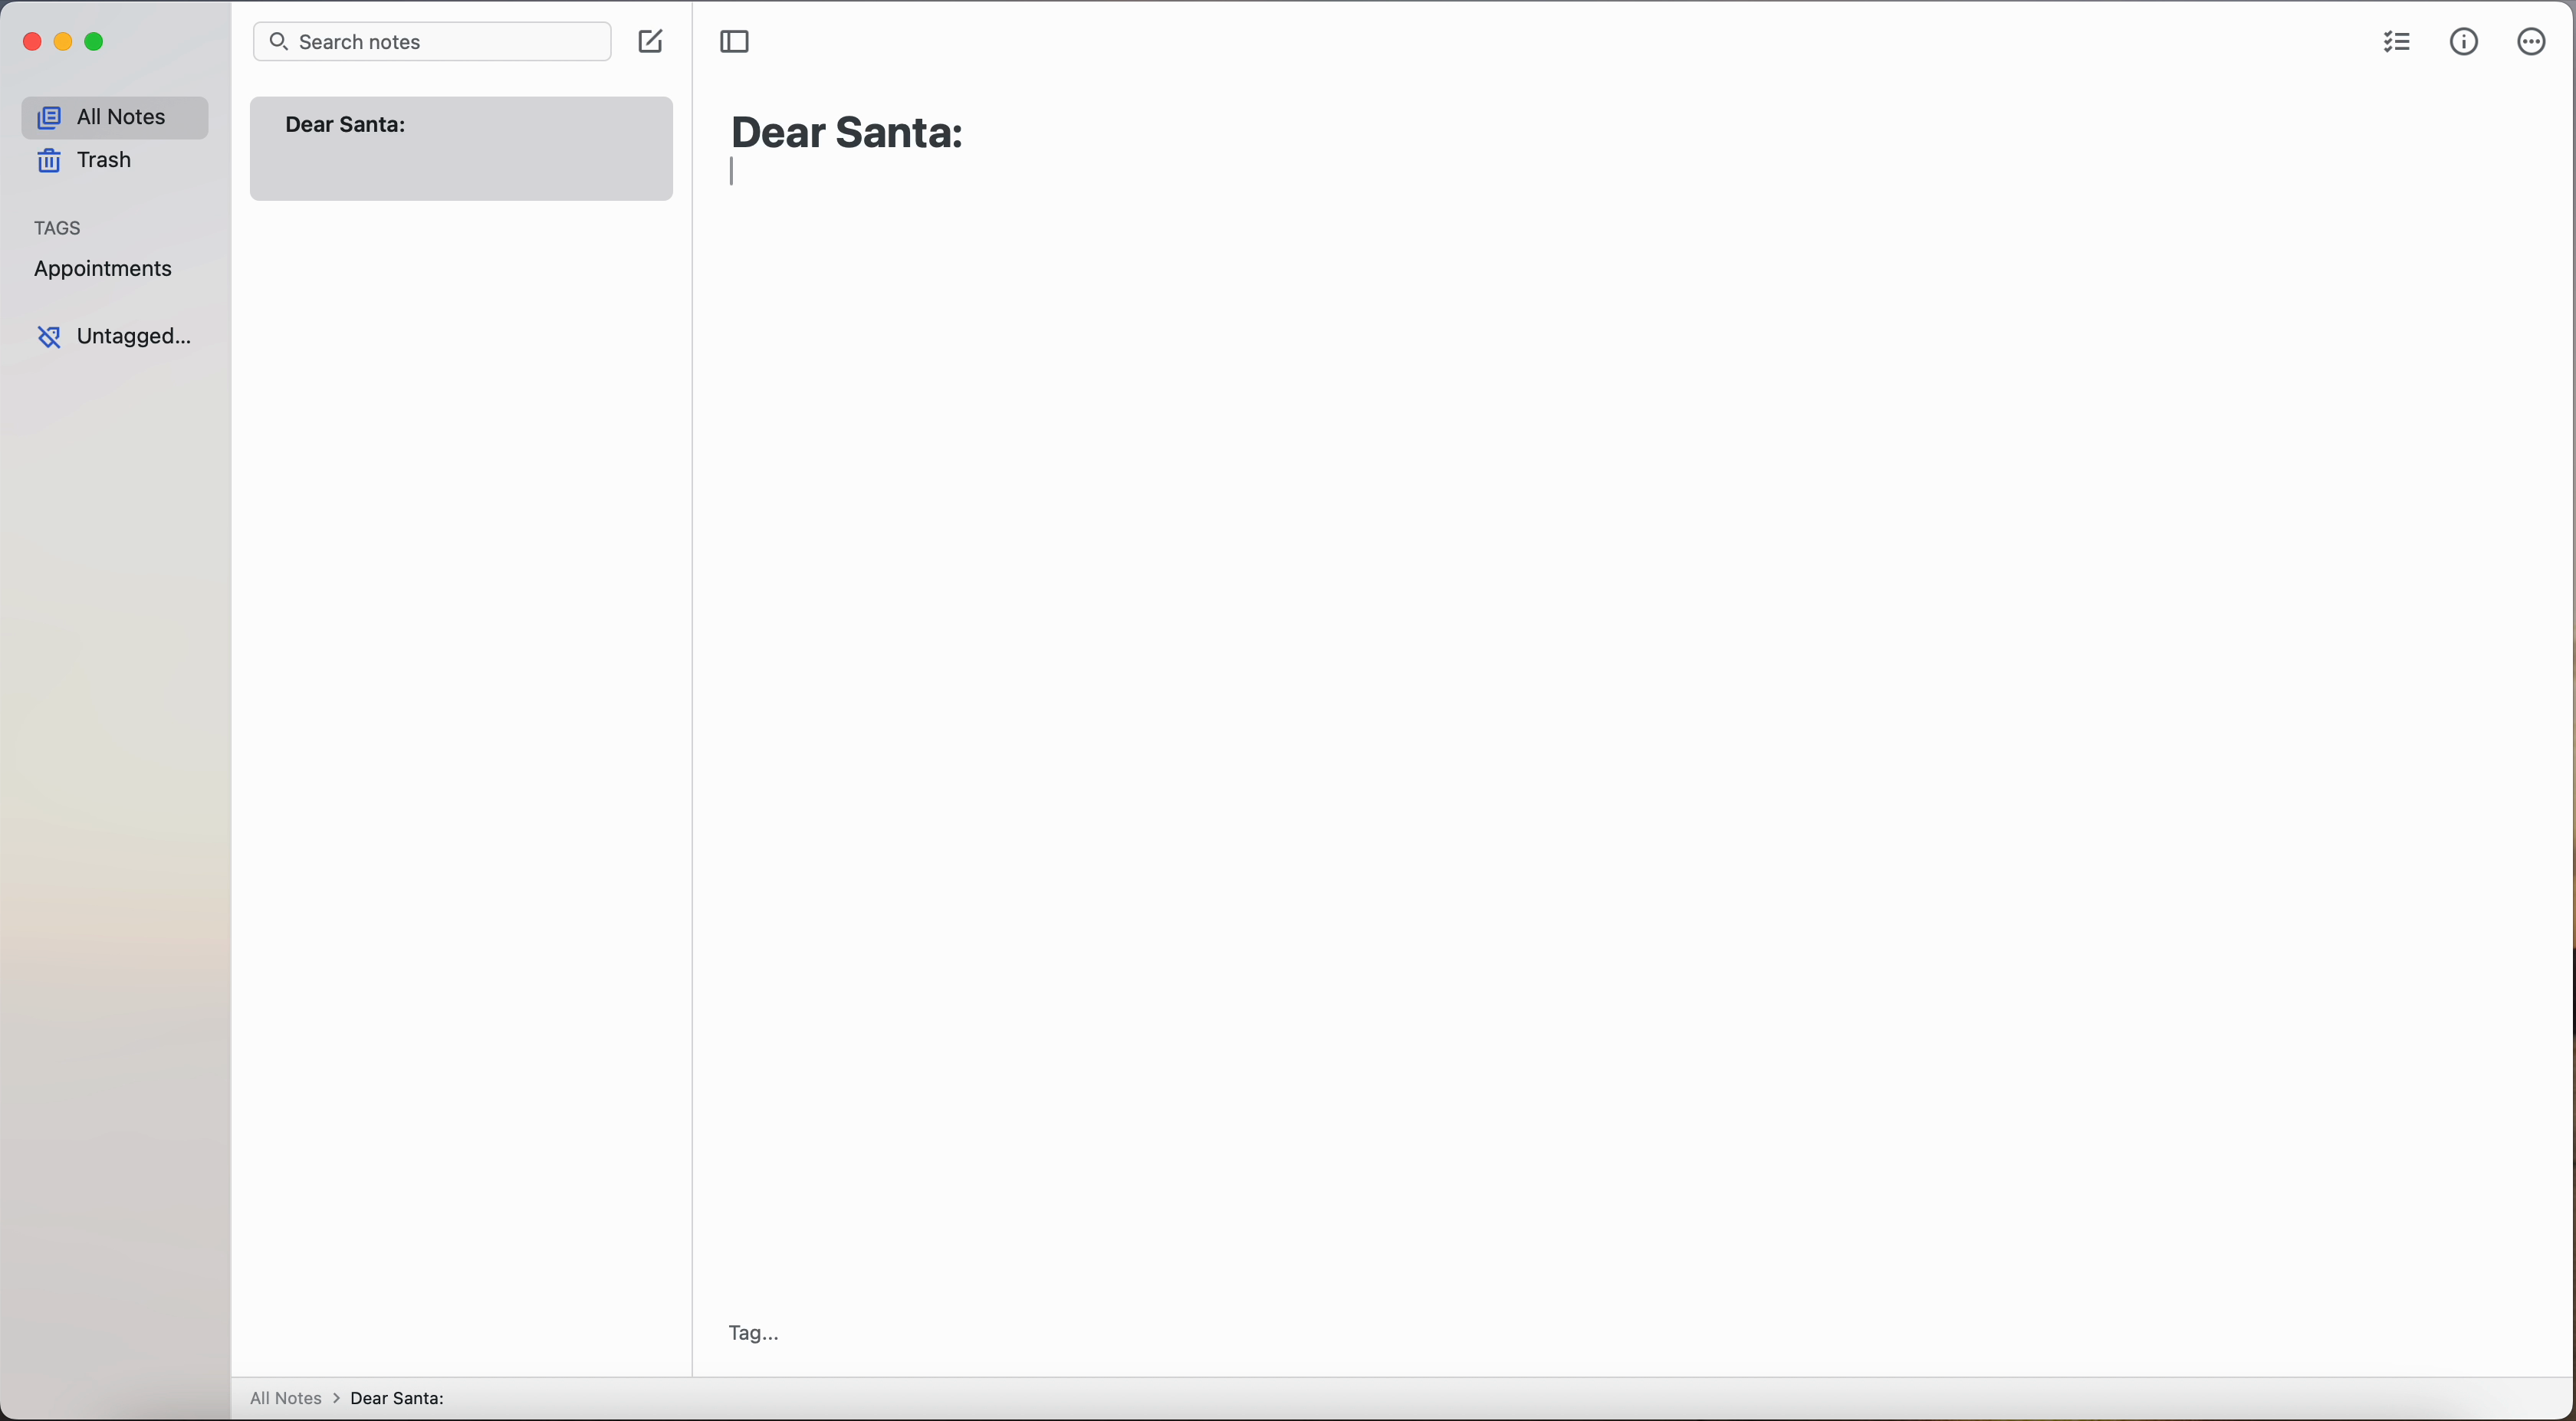 This screenshot has height=1421, width=2576. Describe the element at coordinates (106, 273) in the screenshot. I see `appointments` at that location.